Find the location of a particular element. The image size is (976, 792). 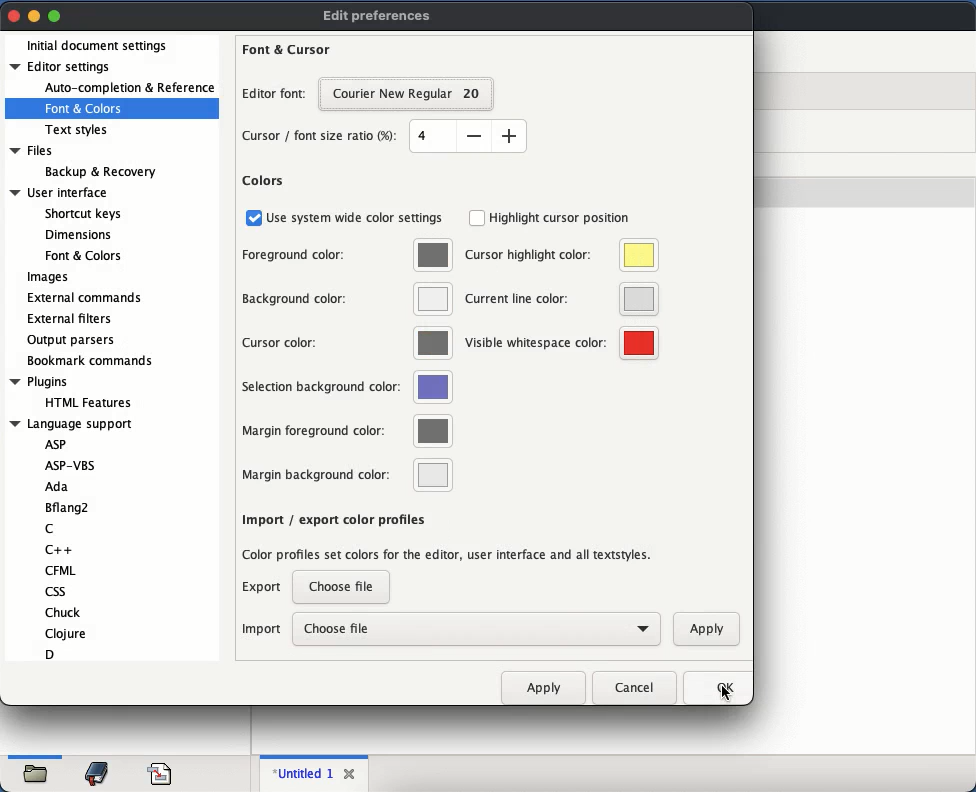

color is located at coordinates (434, 431).